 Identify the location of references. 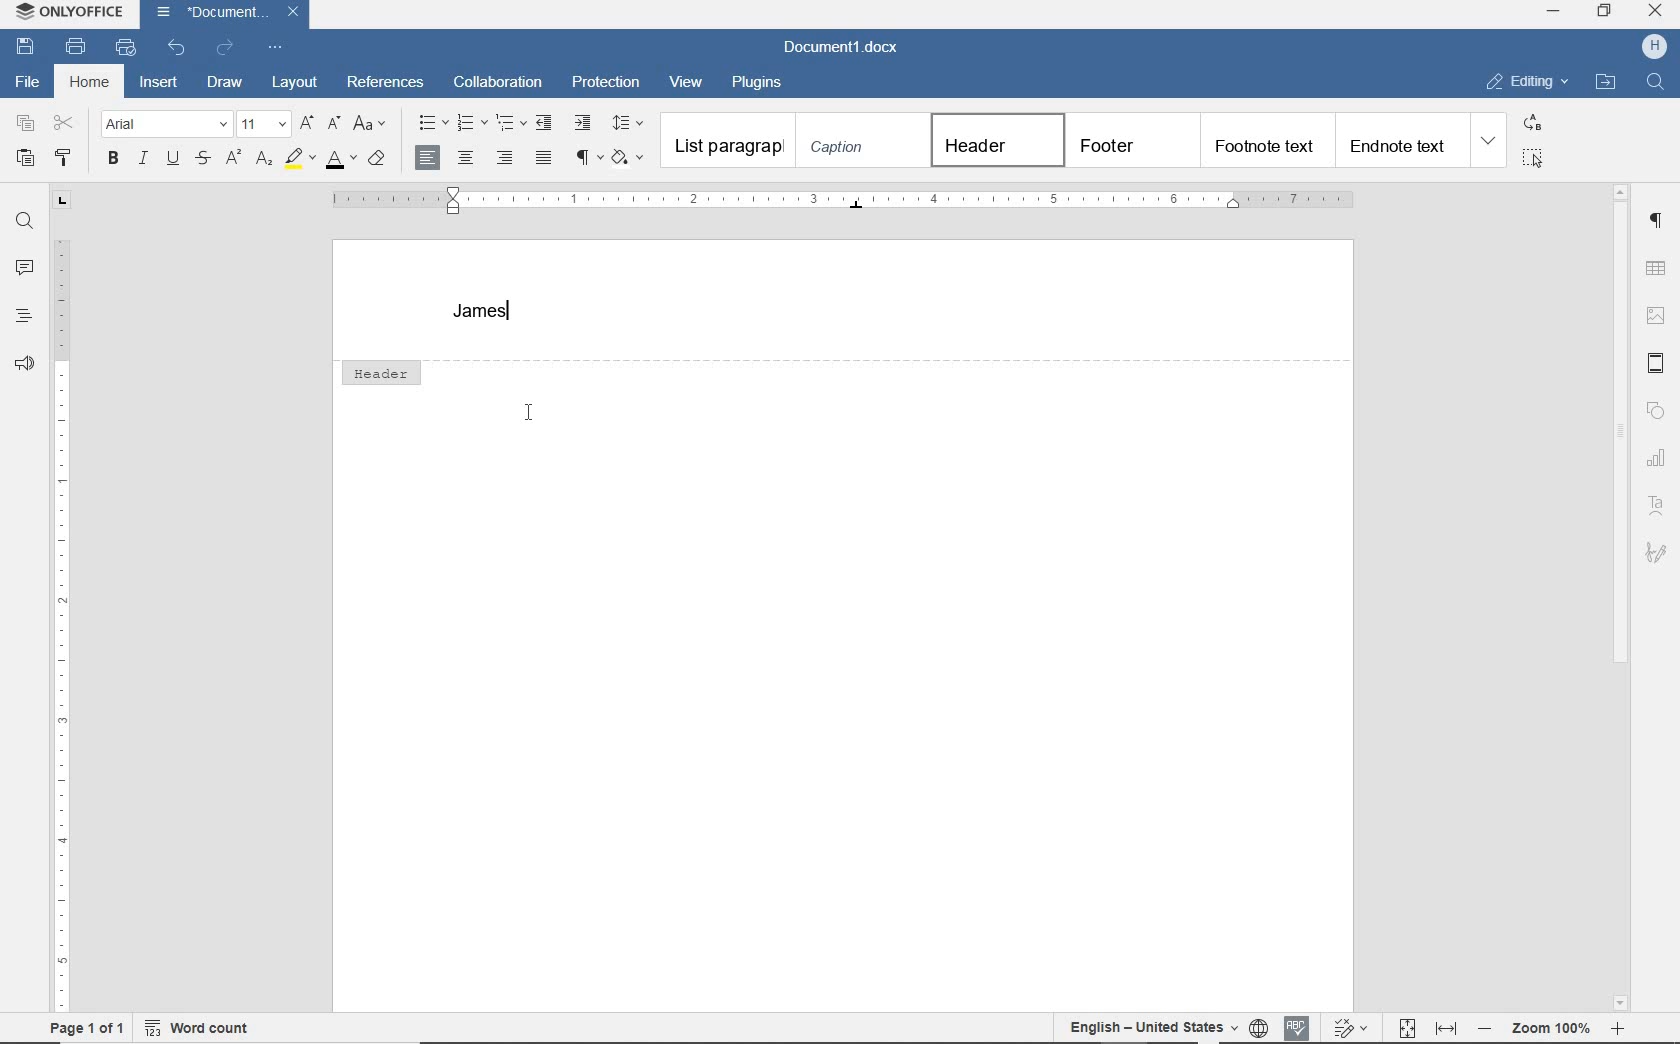
(386, 84).